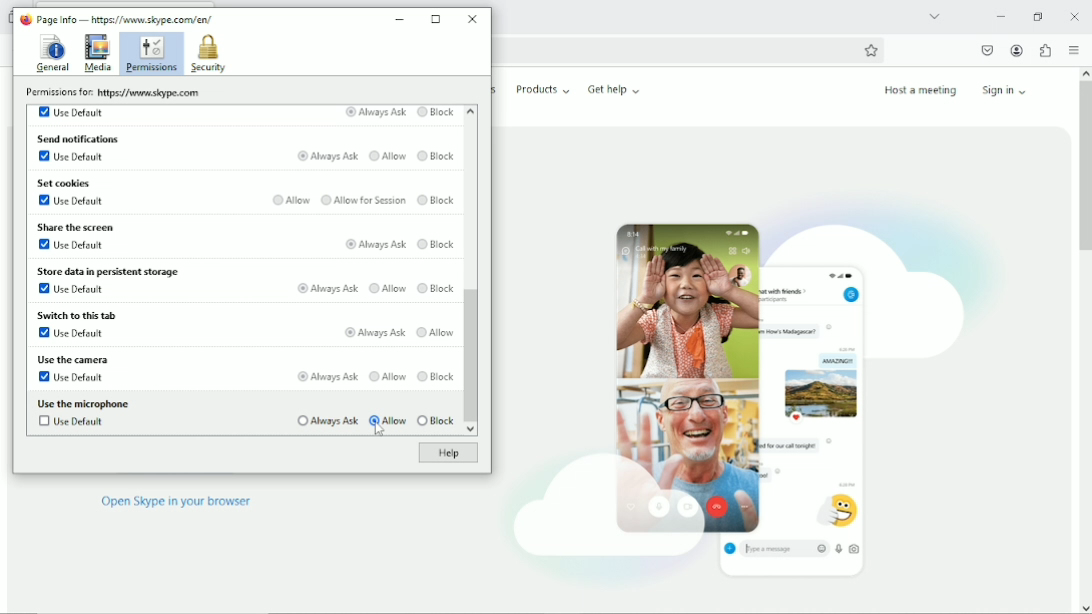 The width and height of the screenshot is (1092, 614). I want to click on vertical scrollbar, so click(1083, 168).